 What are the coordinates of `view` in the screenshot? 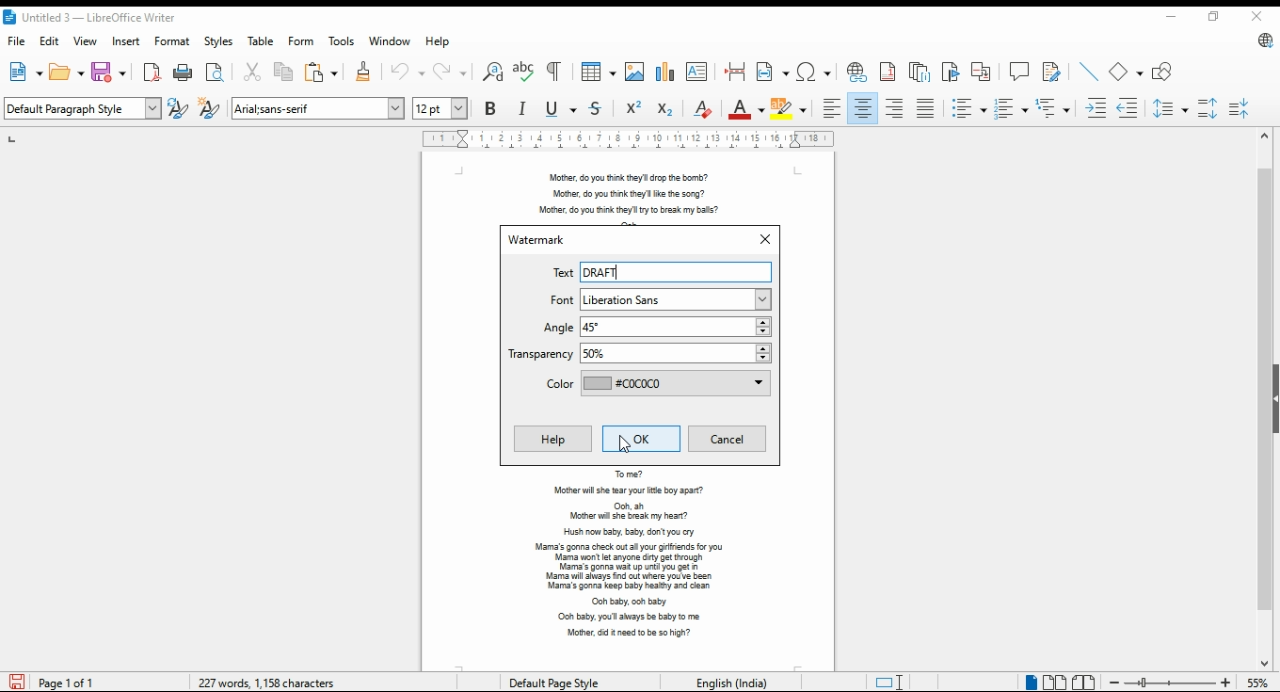 It's located at (88, 42).